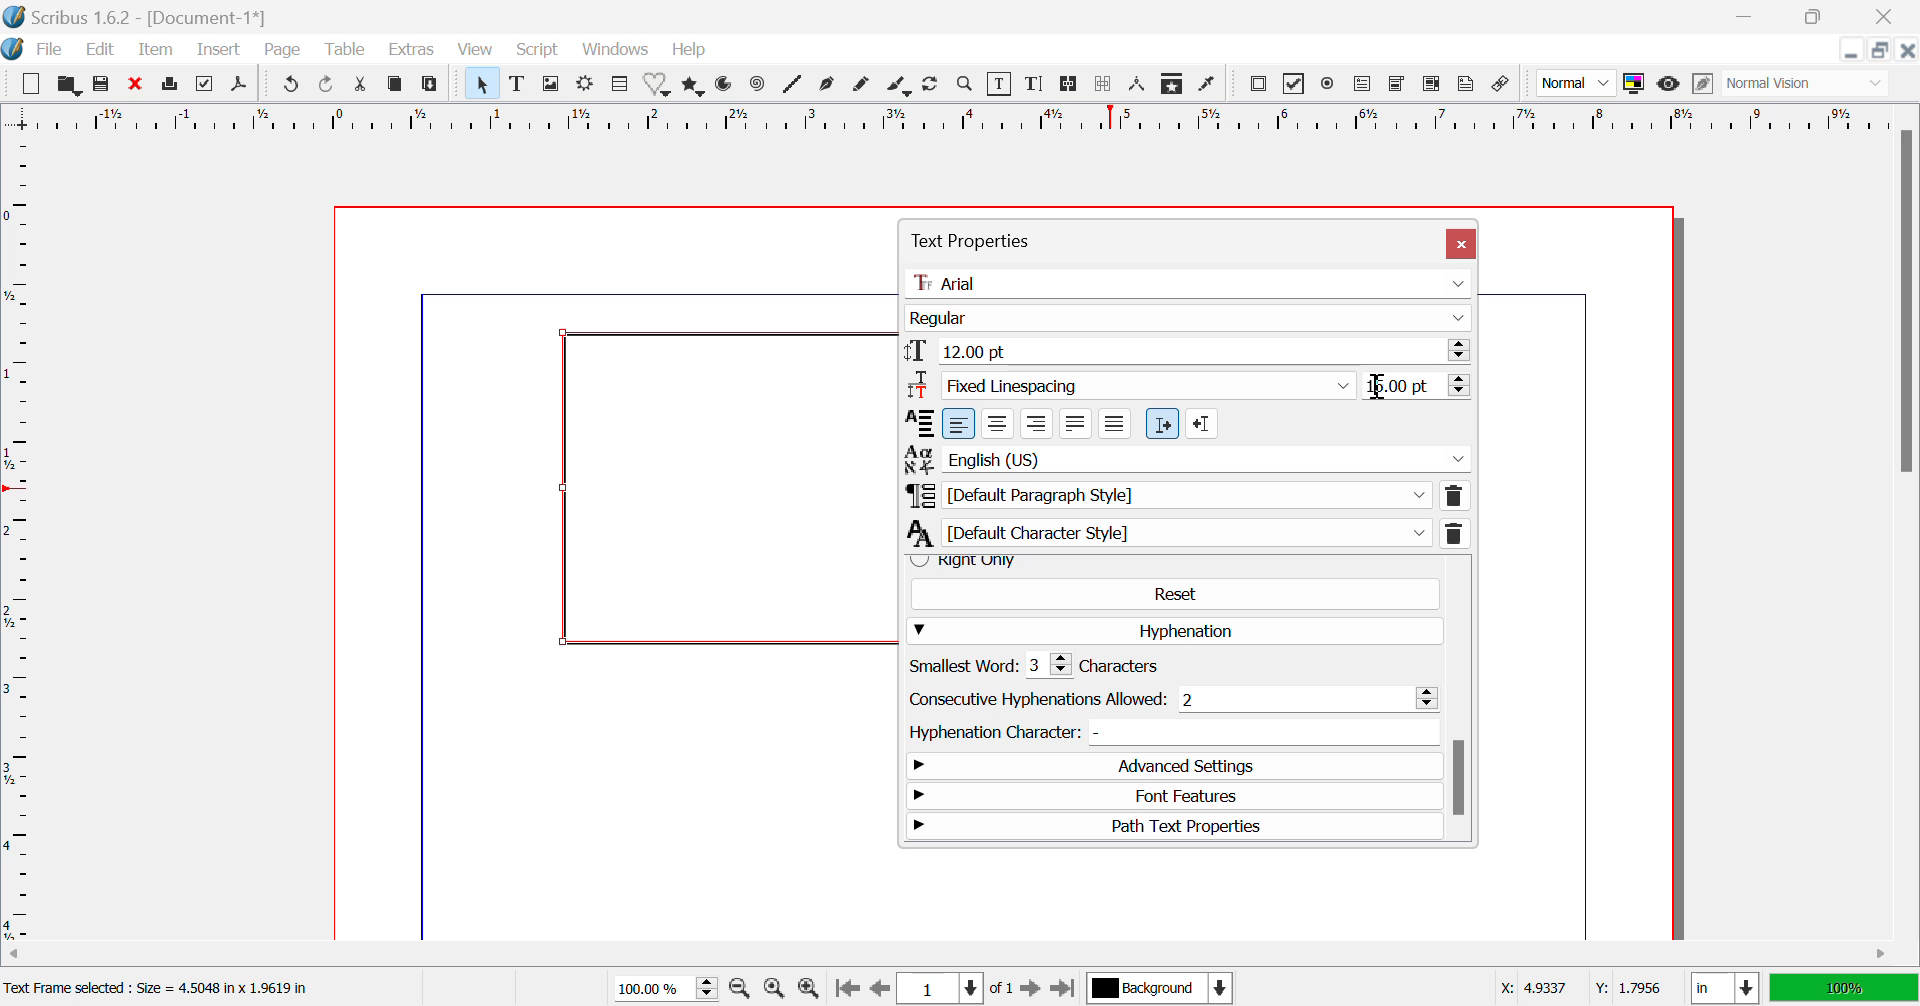  I want to click on Restore Down, so click(1750, 15).